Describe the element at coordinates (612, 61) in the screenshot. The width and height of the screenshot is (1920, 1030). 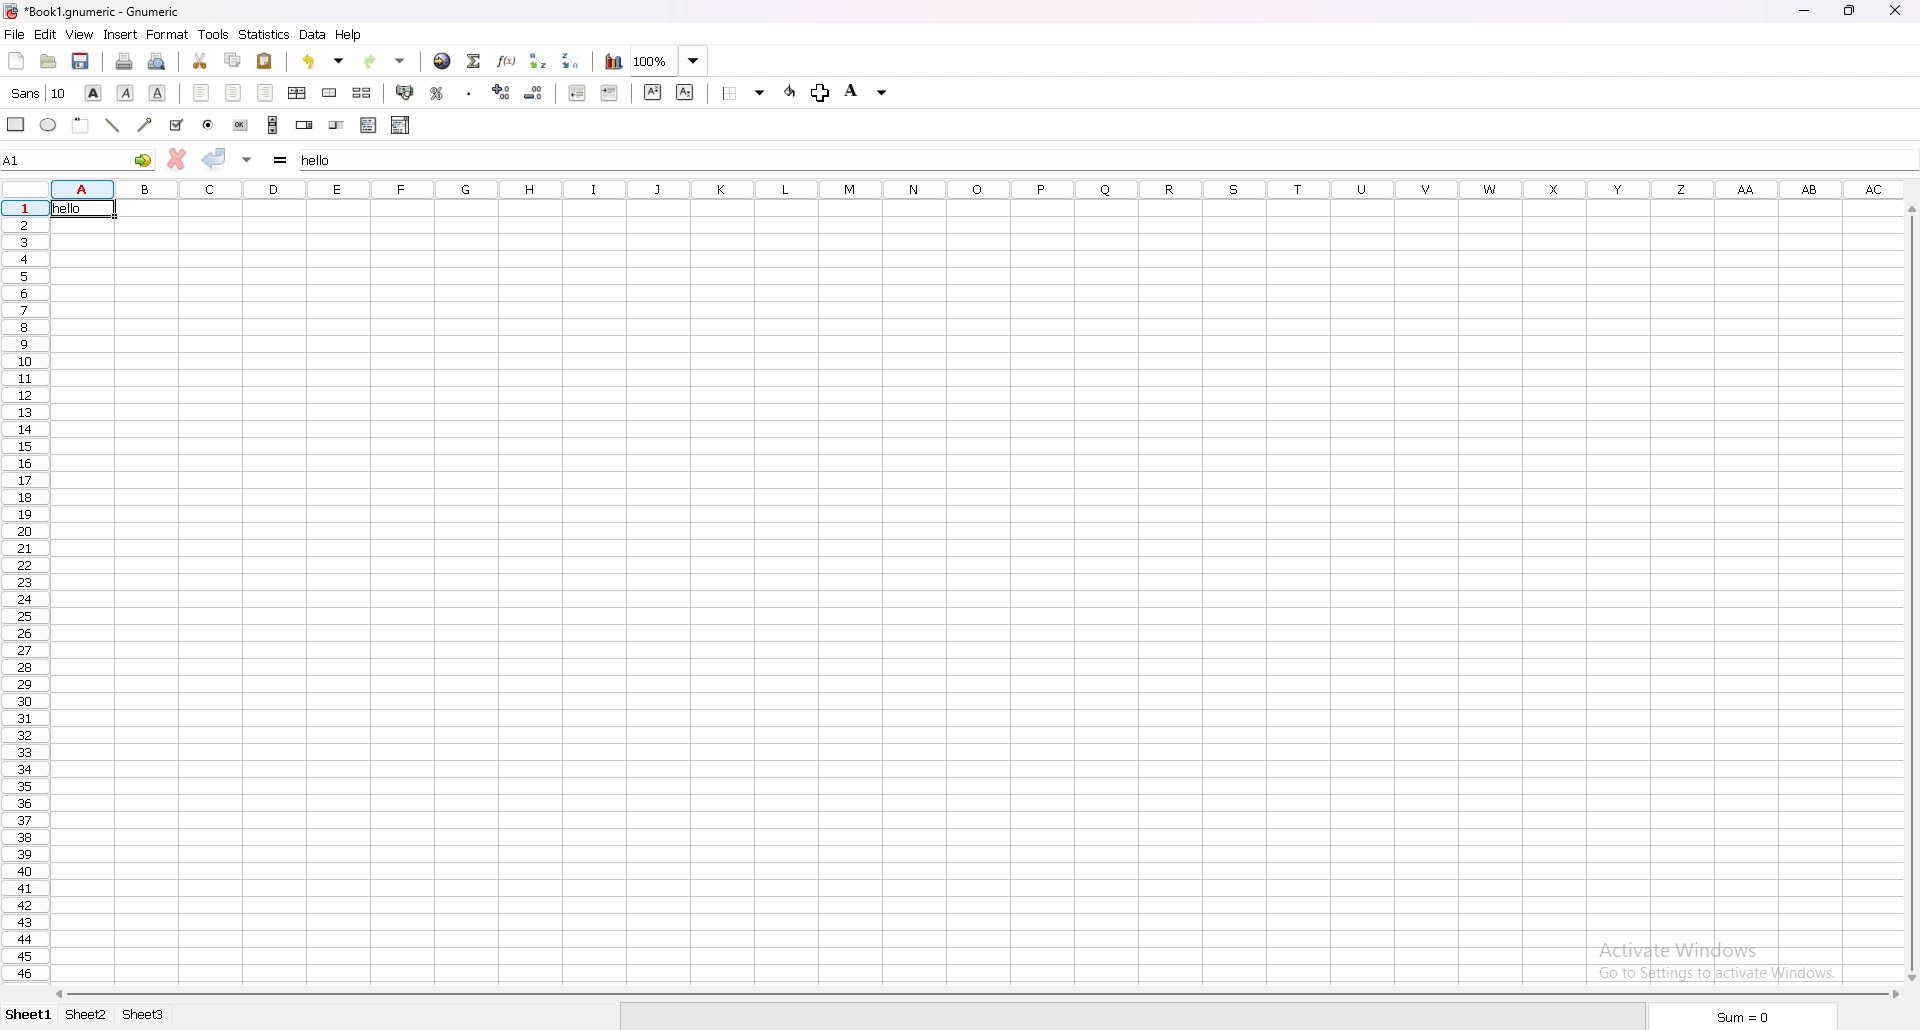
I see `chart` at that location.